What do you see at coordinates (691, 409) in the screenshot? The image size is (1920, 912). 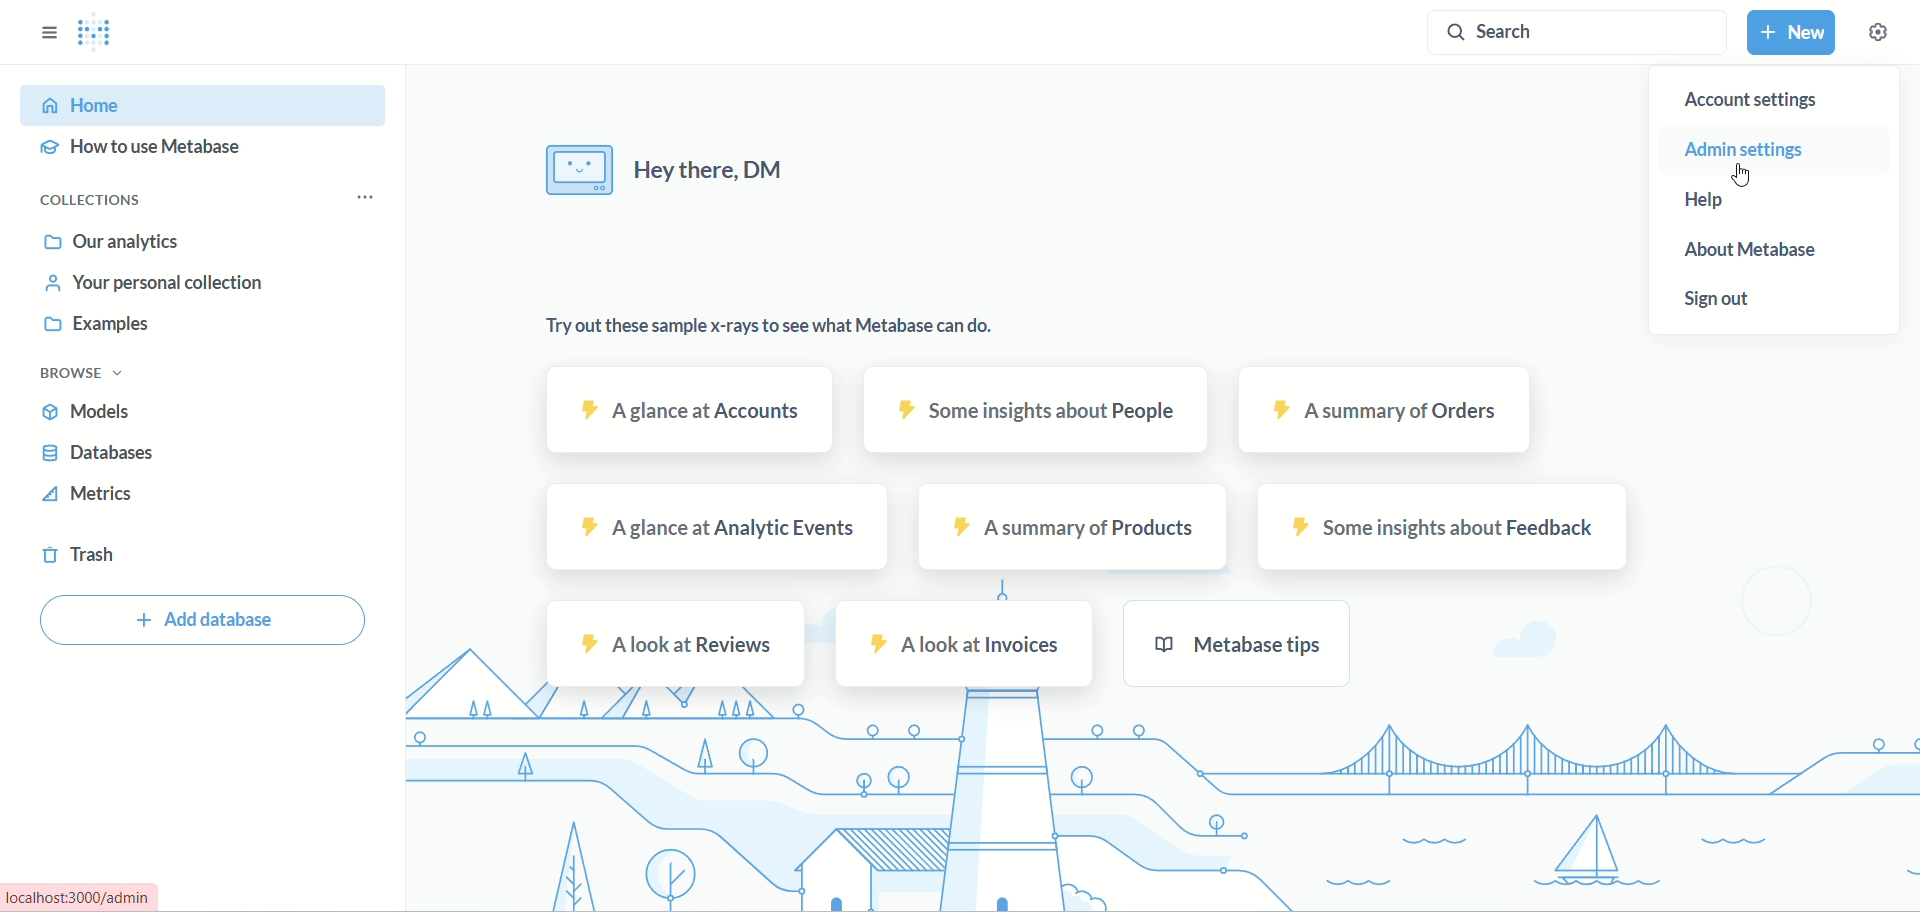 I see `accounts` at bounding box center [691, 409].